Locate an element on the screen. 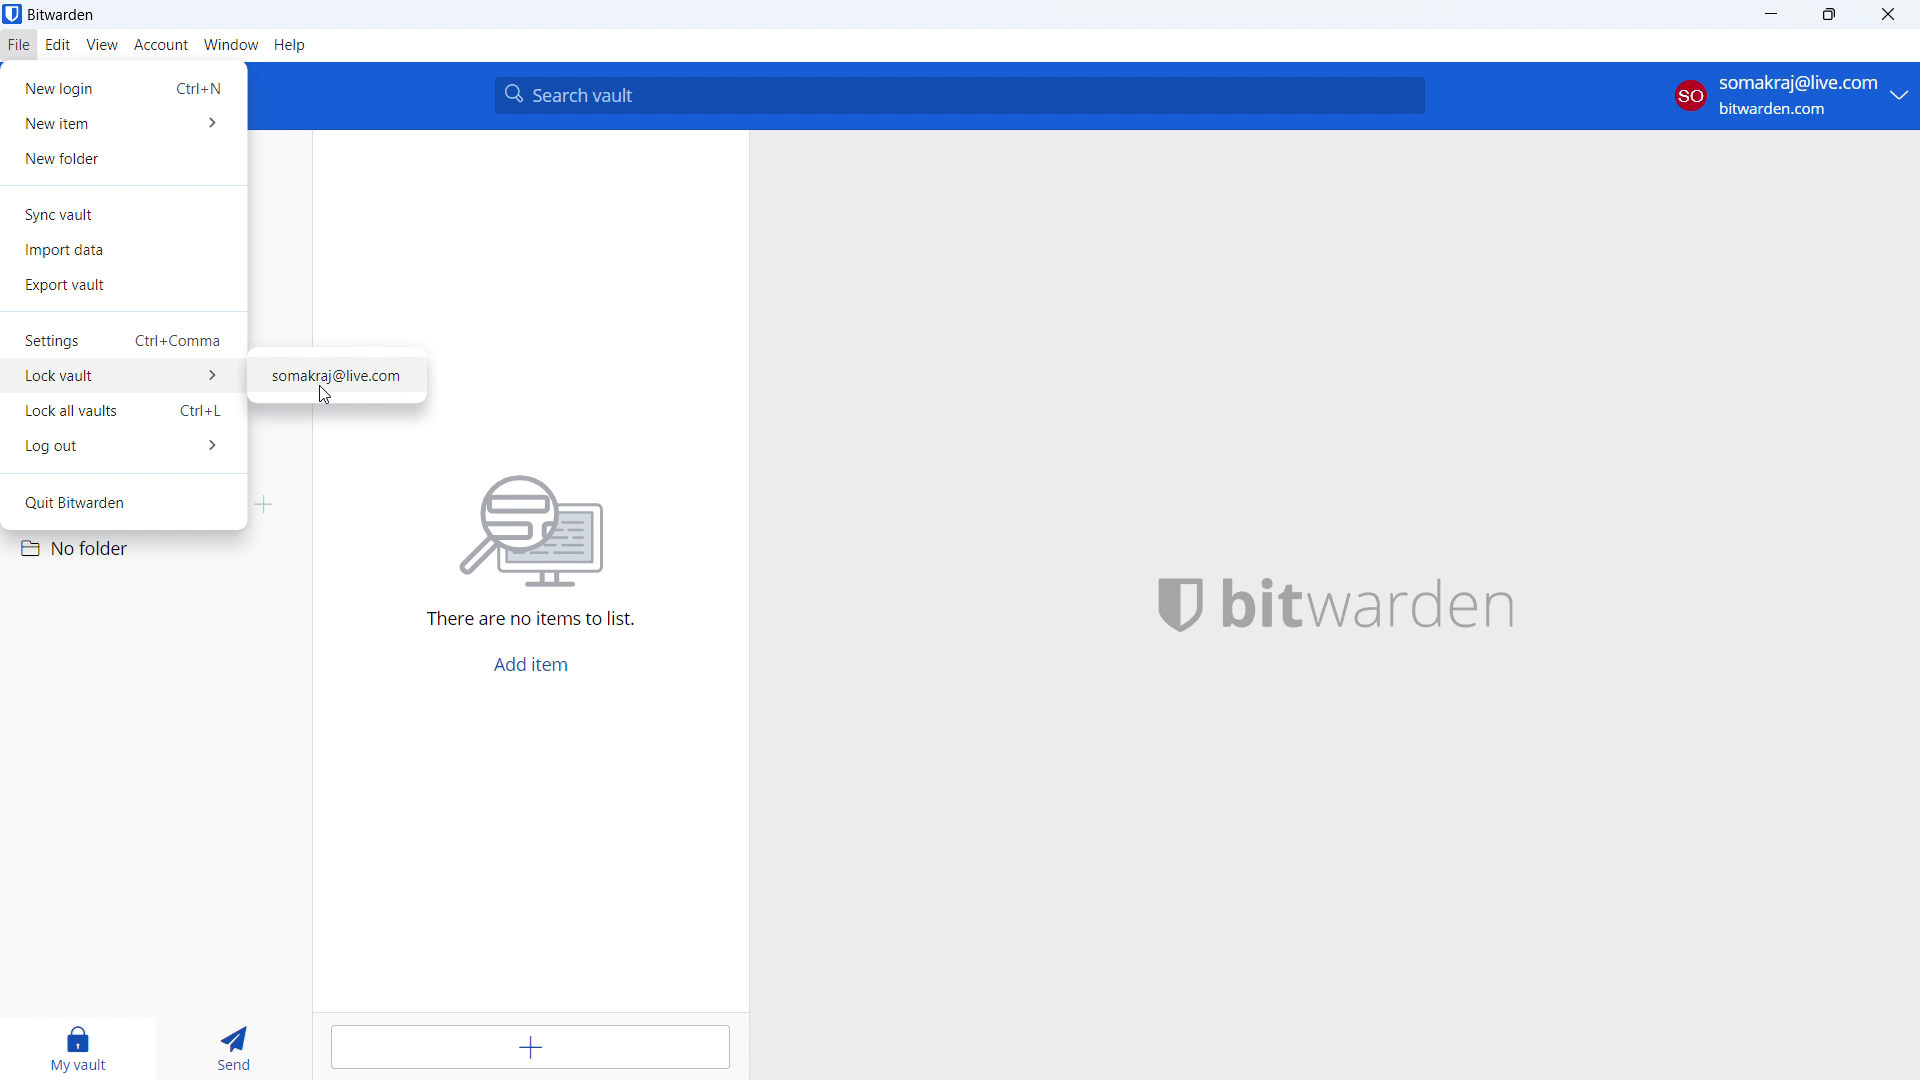 The height and width of the screenshot is (1080, 1920). my vault is located at coordinates (79, 1049).